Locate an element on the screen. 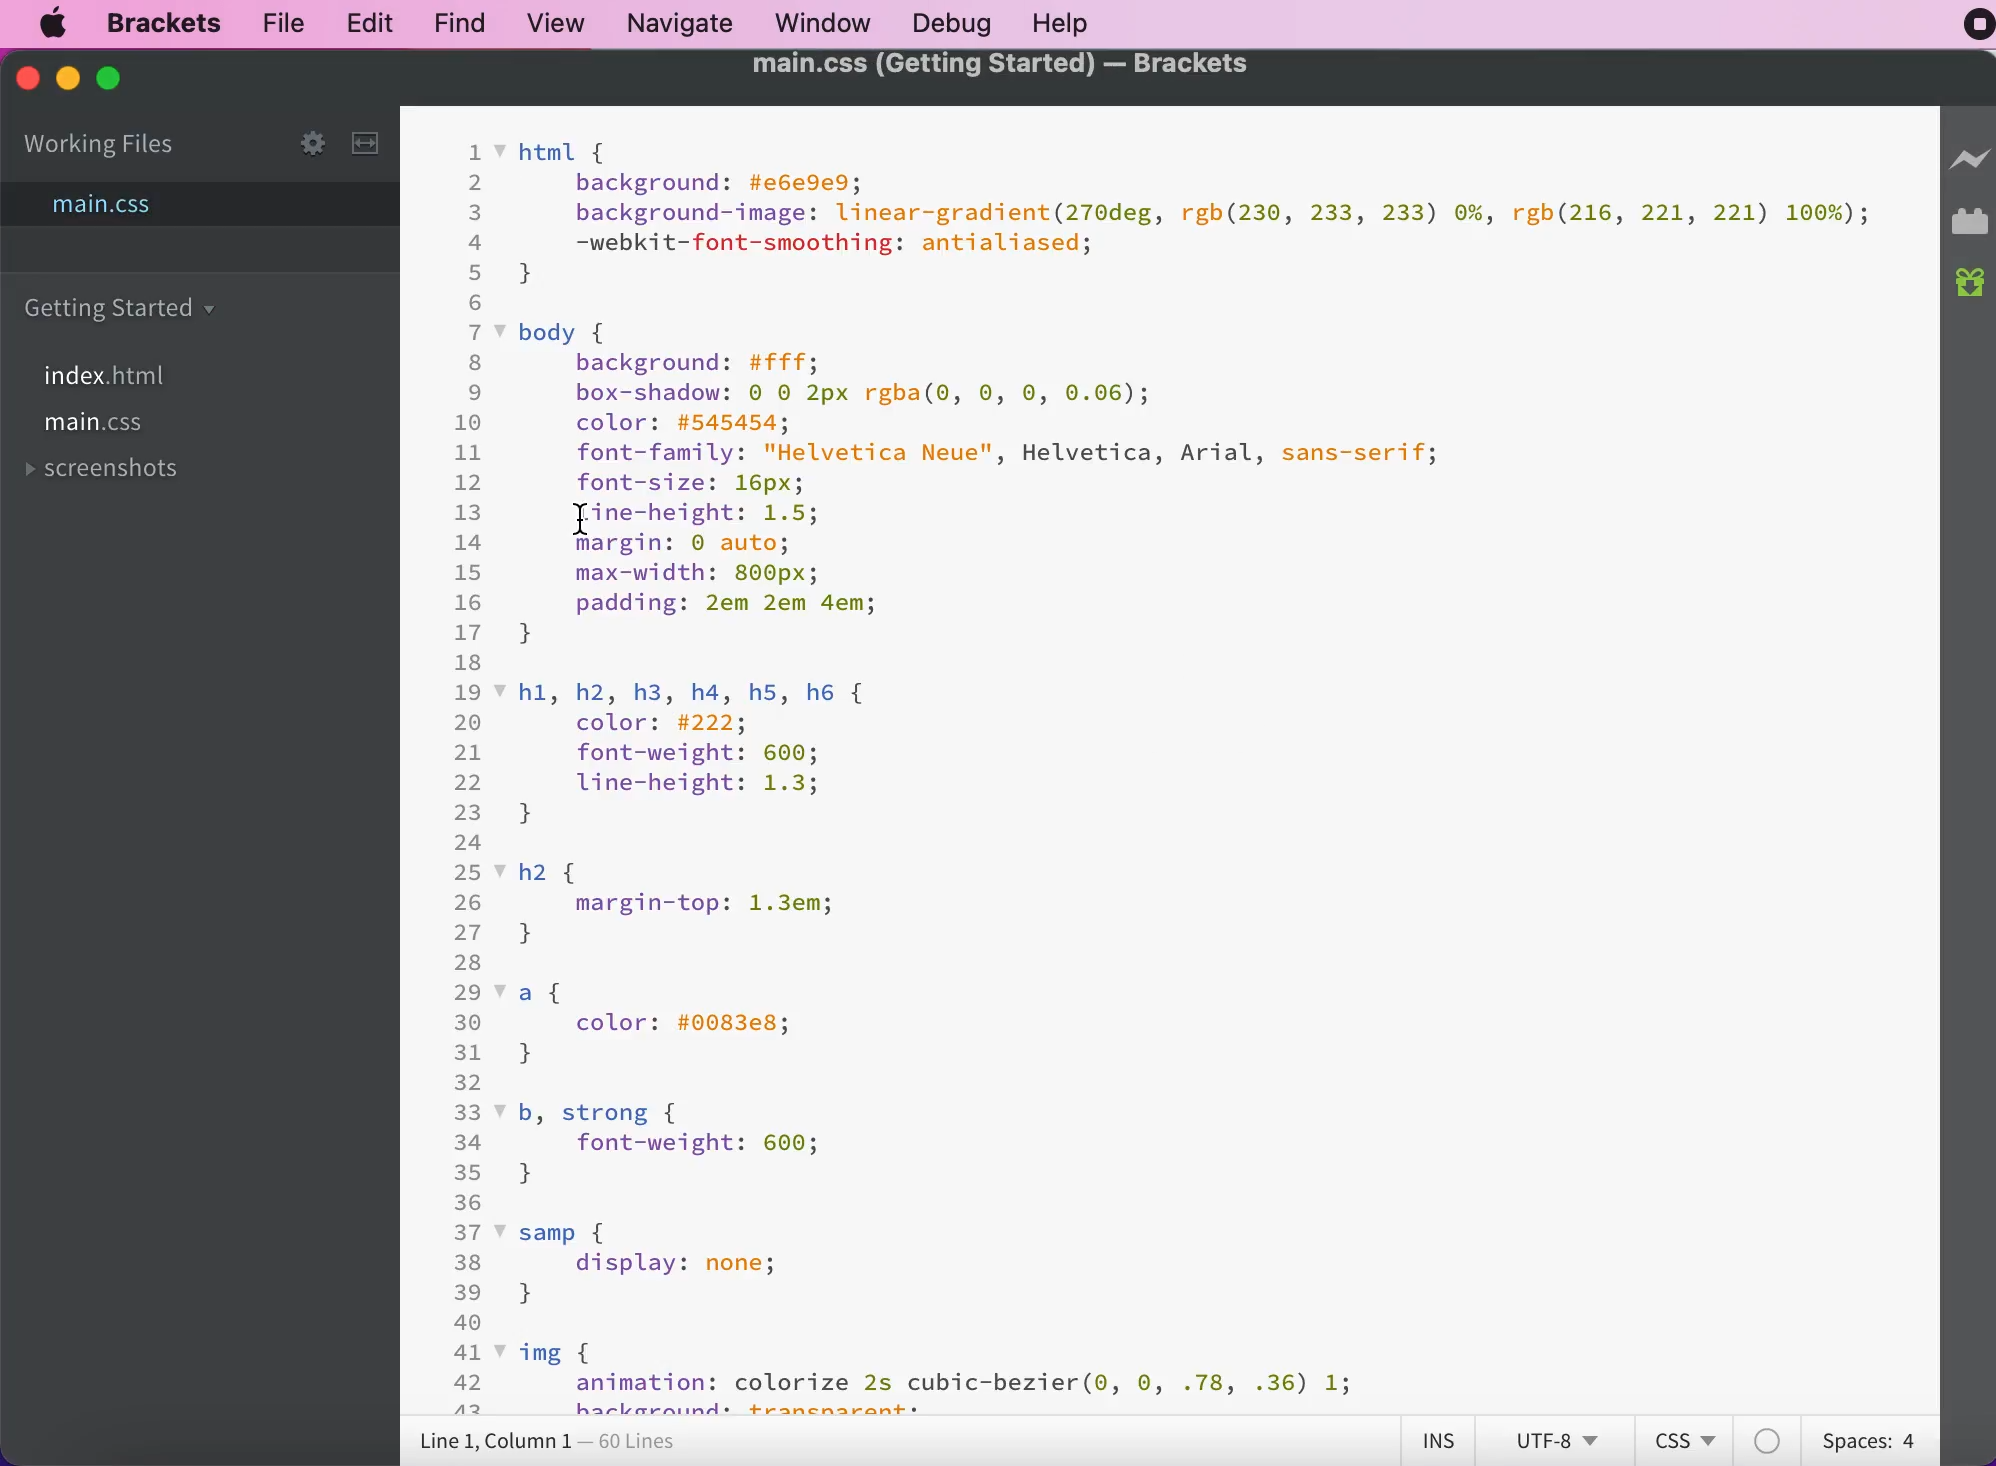 This screenshot has height=1466, width=1996. close is located at coordinates (26, 82).